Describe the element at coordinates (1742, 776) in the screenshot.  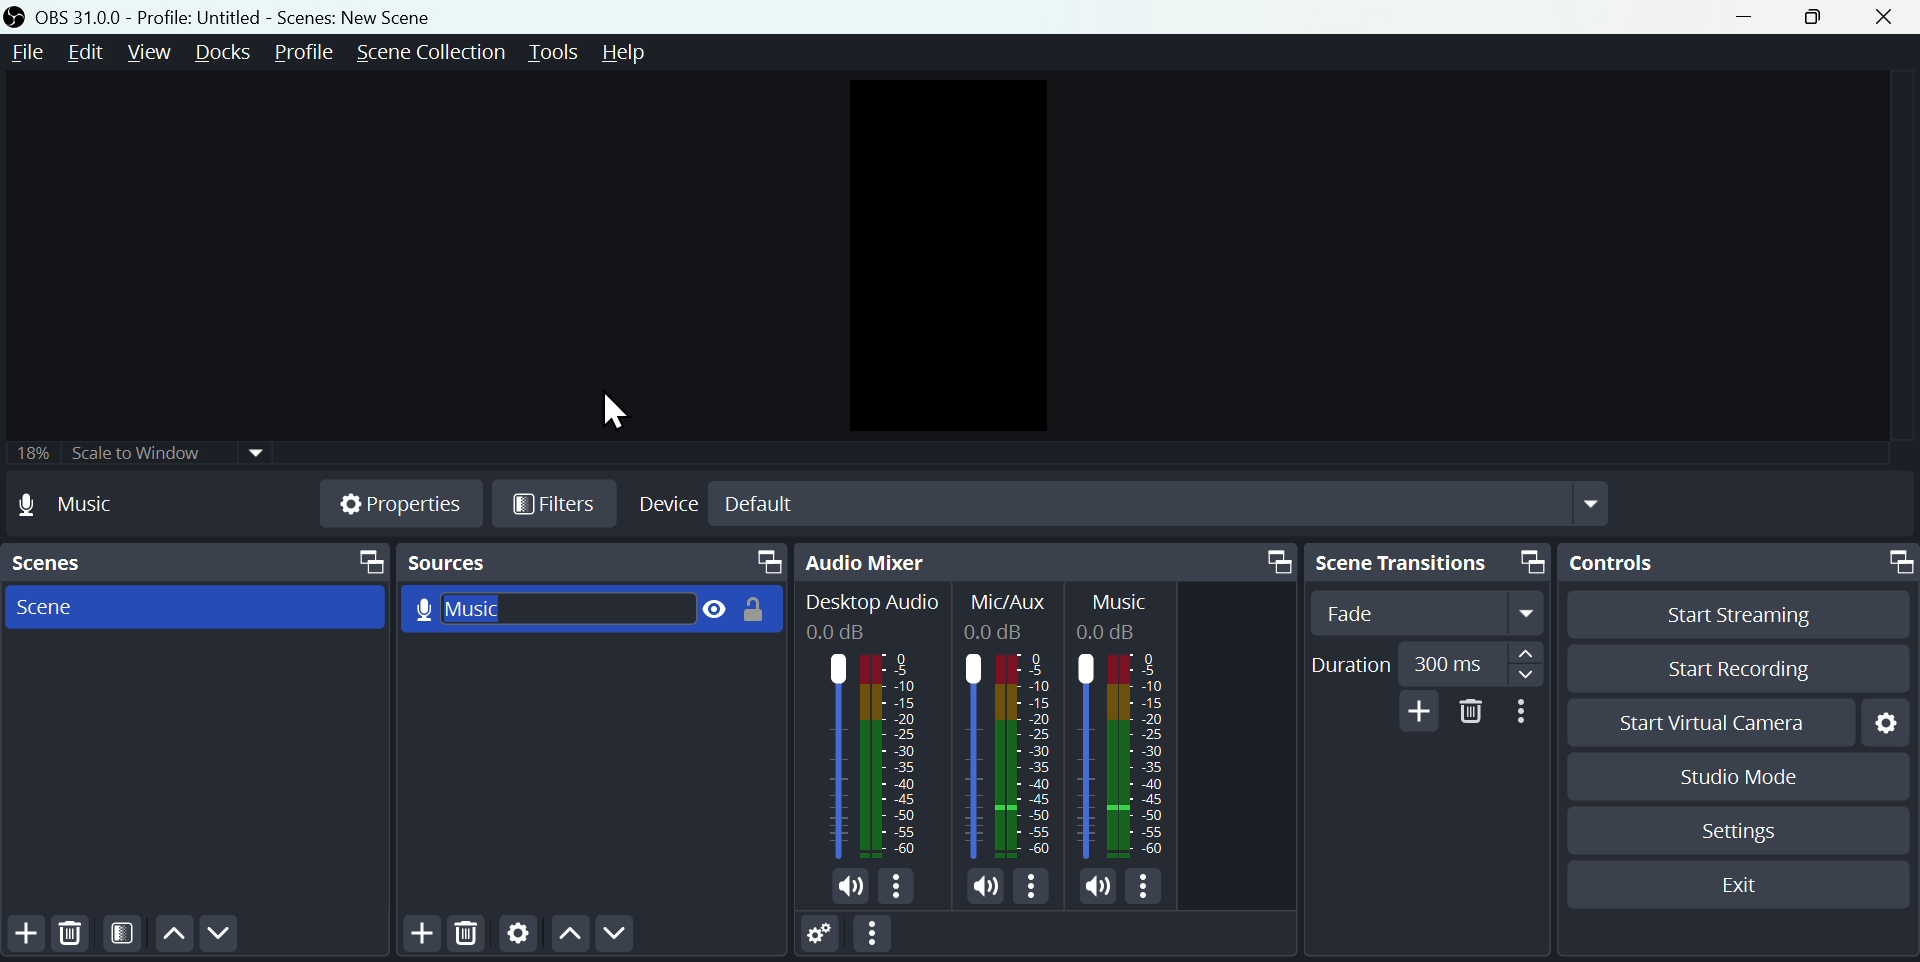
I see `Studio mode` at that location.